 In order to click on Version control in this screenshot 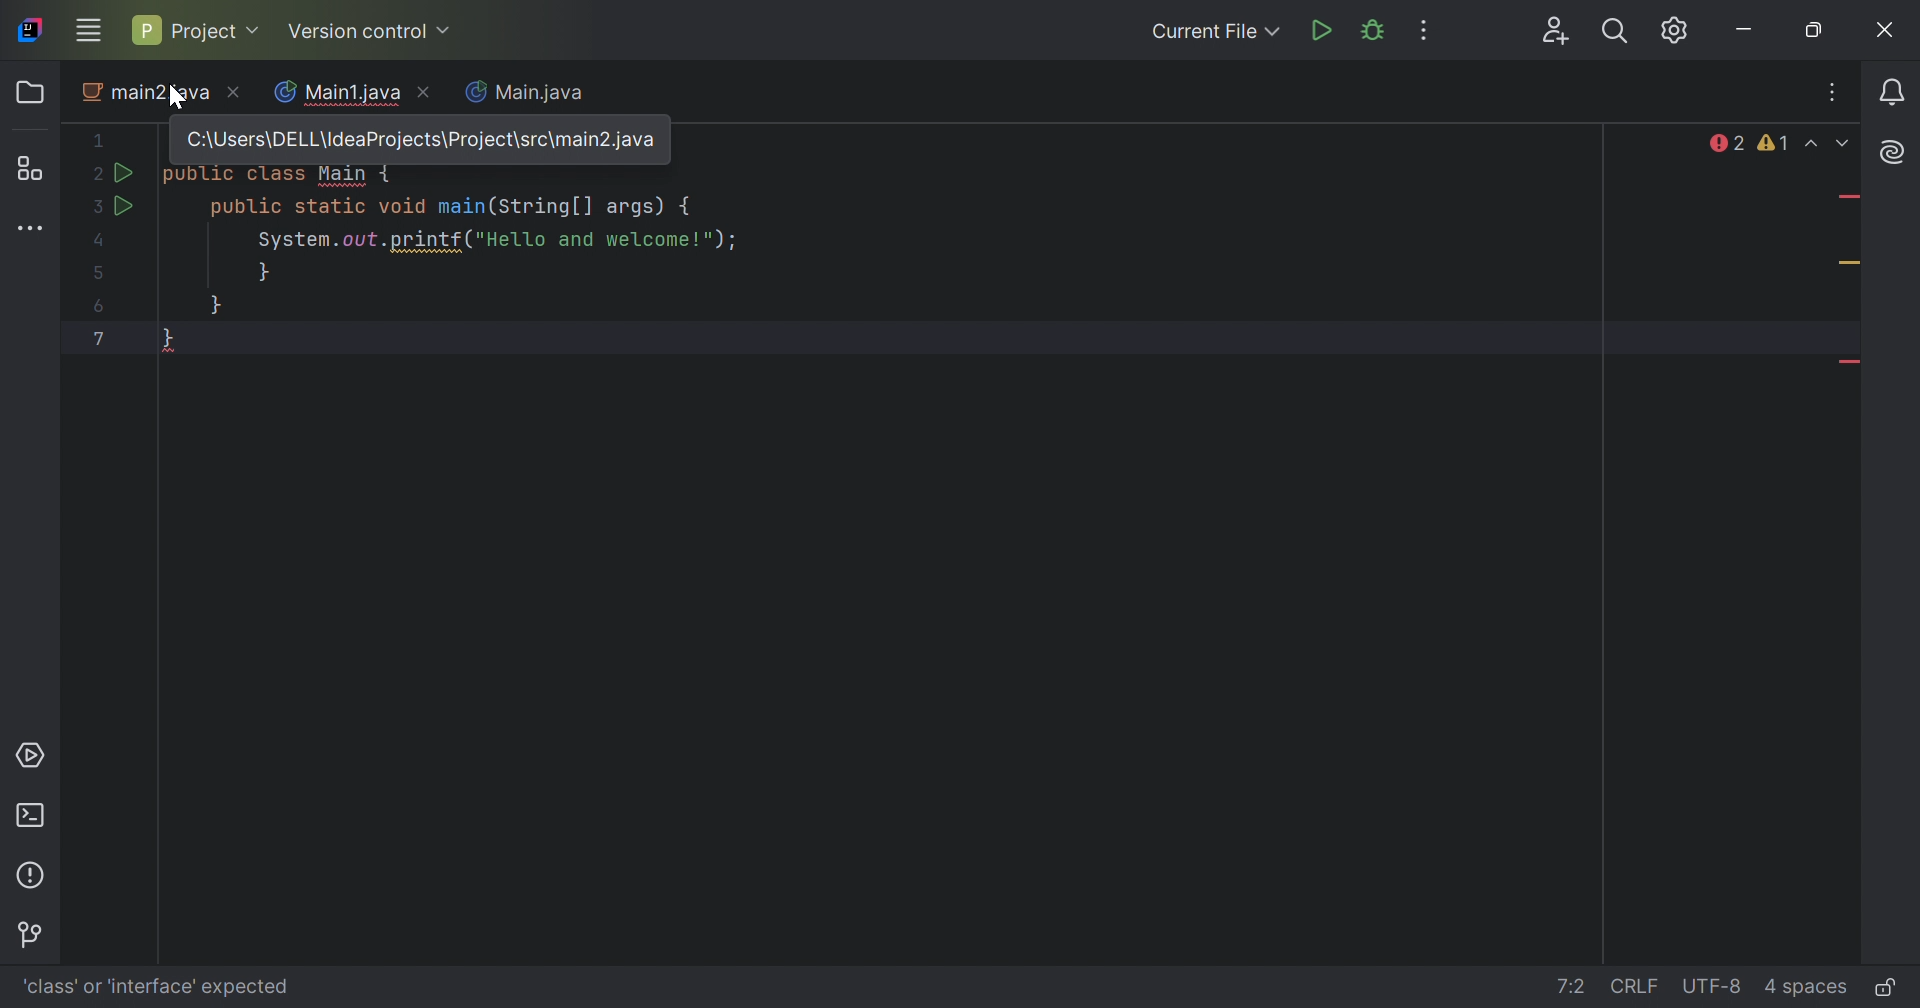, I will do `click(35, 936)`.